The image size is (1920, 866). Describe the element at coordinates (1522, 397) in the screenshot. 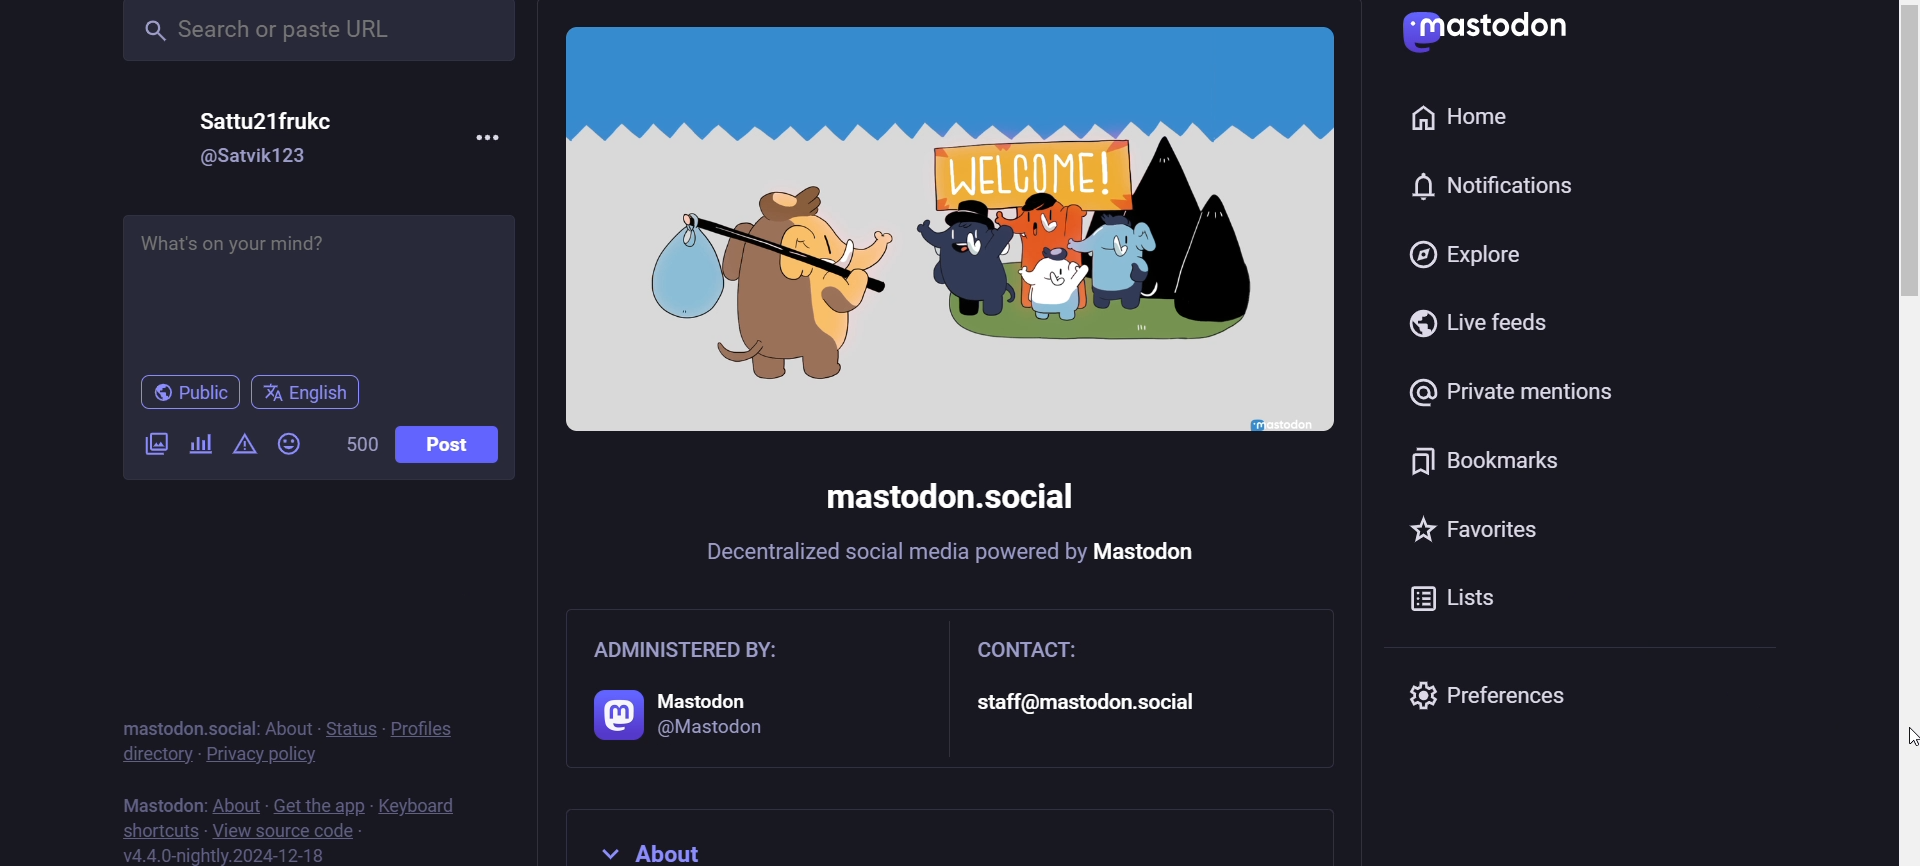

I see `private mention` at that location.